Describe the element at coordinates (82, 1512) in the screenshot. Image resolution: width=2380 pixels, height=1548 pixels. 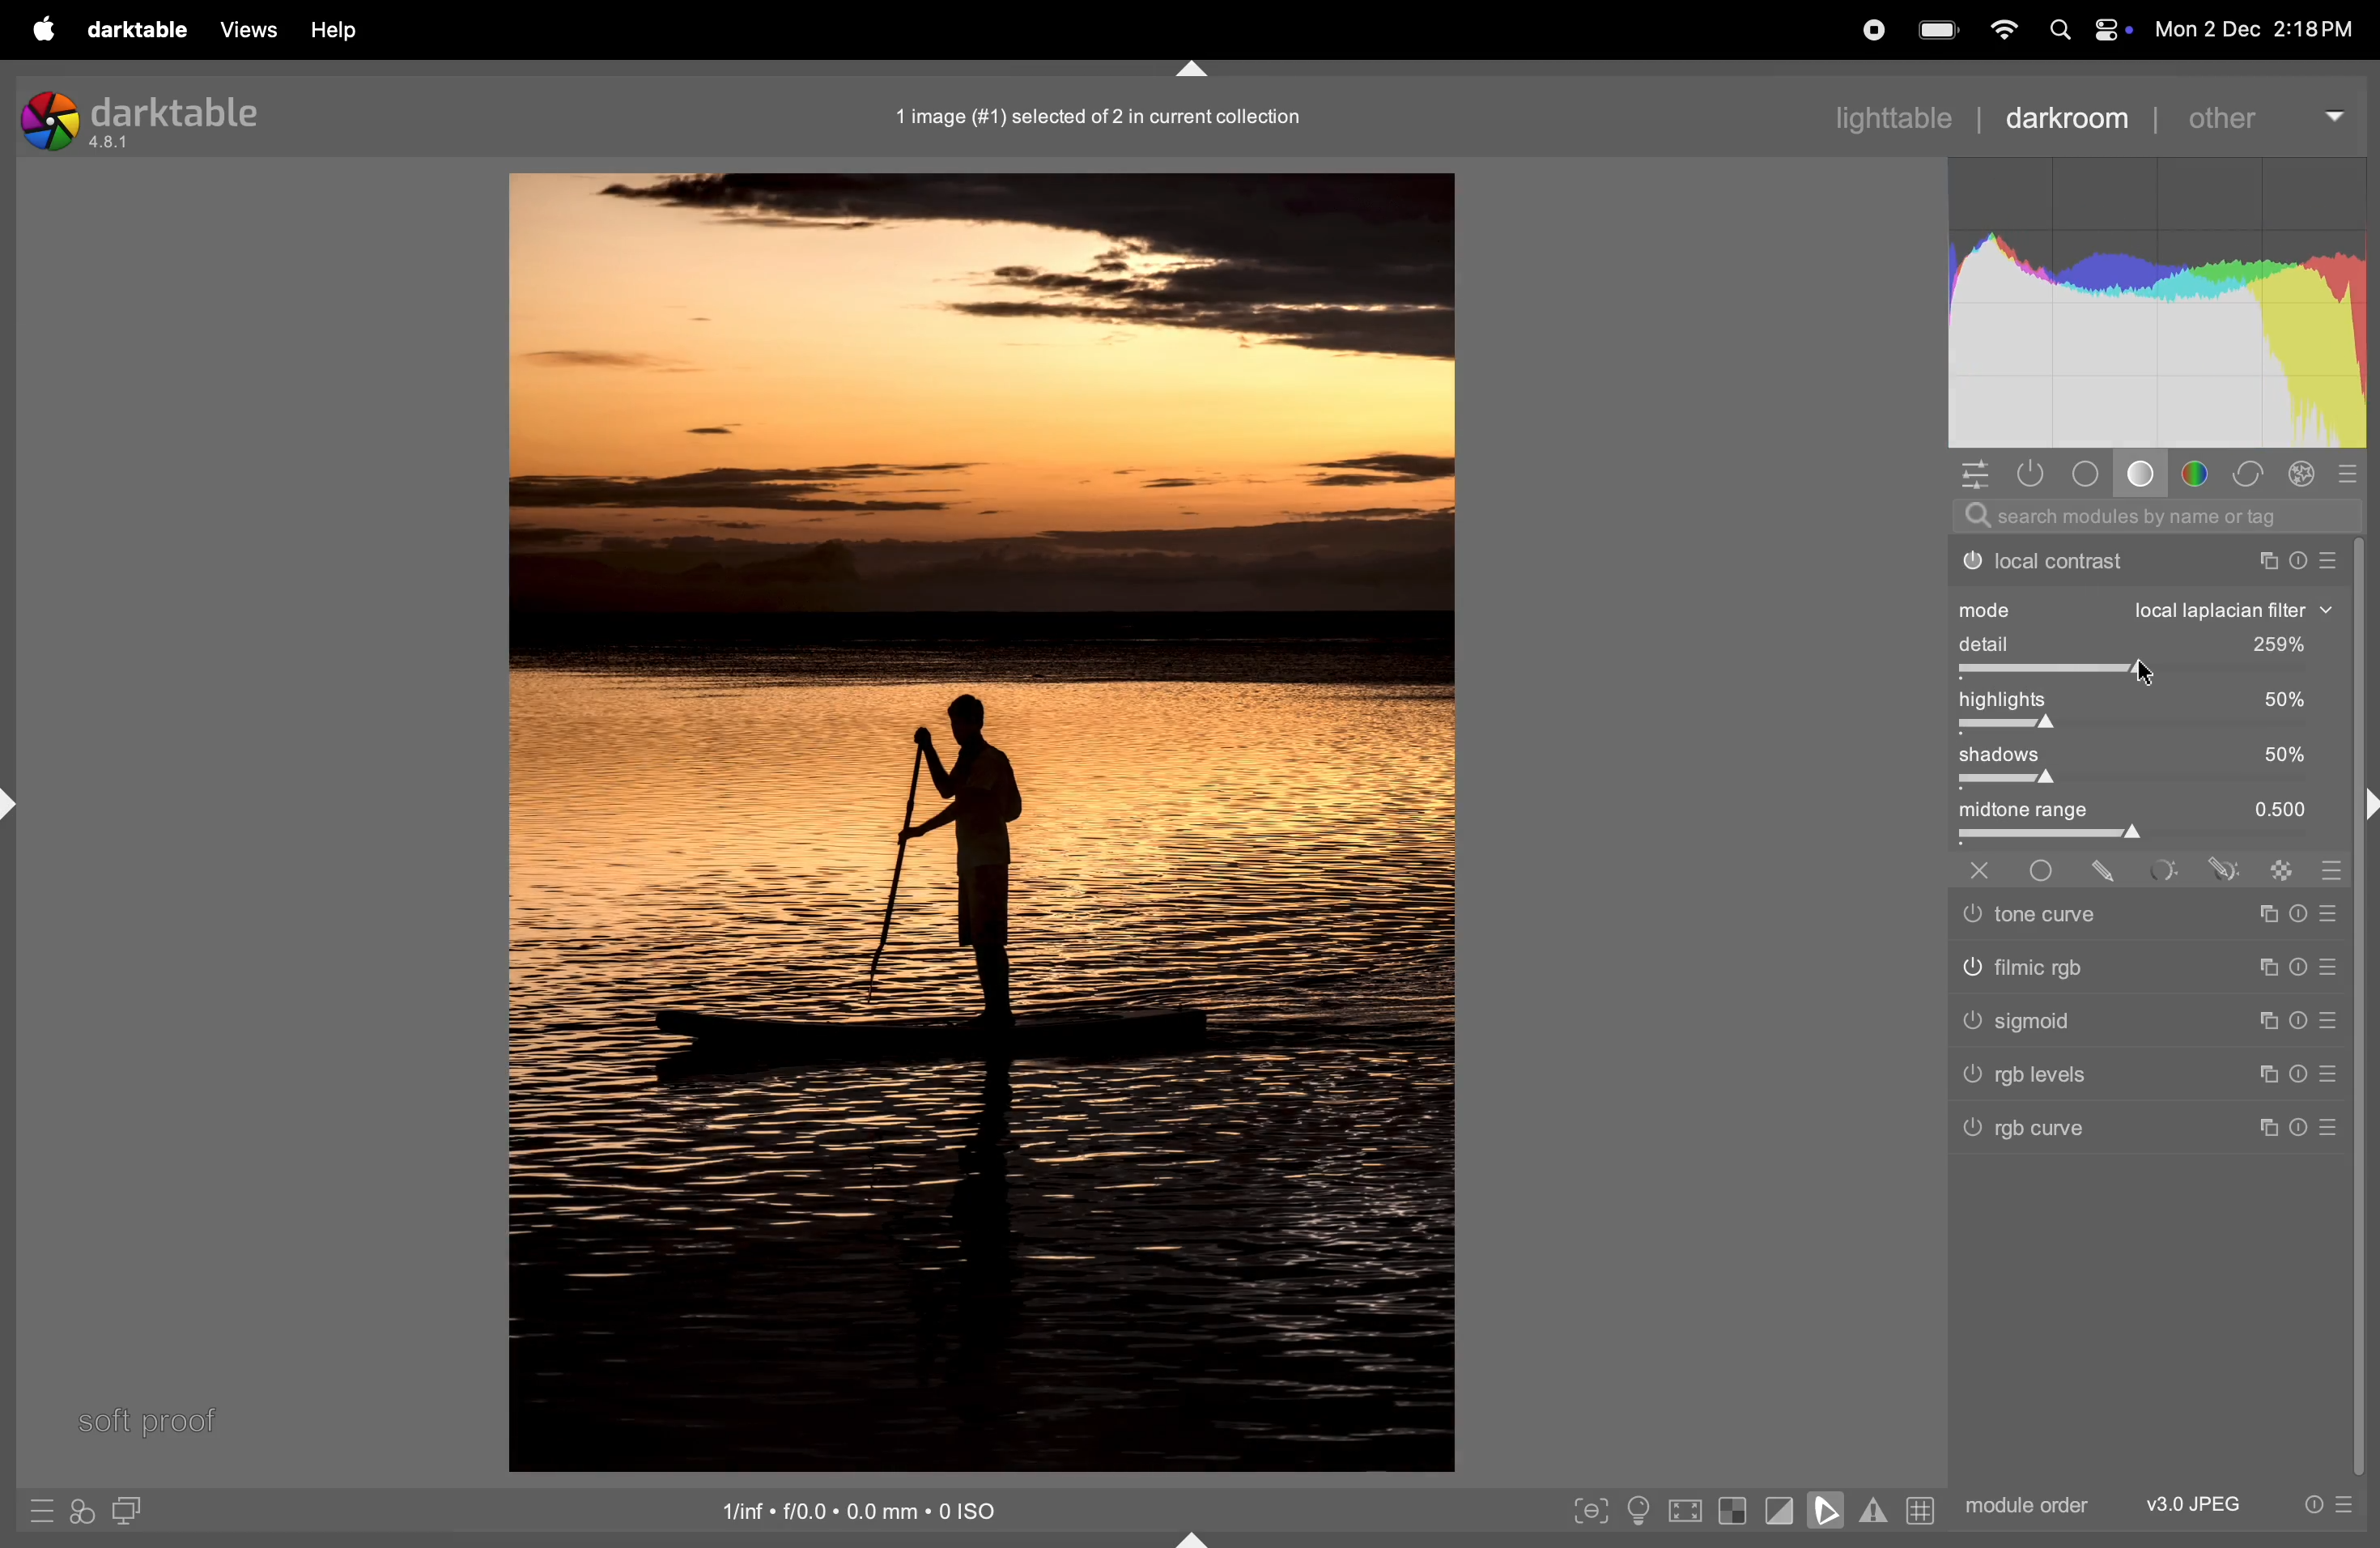
I see `quick access for applying styles` at that location.